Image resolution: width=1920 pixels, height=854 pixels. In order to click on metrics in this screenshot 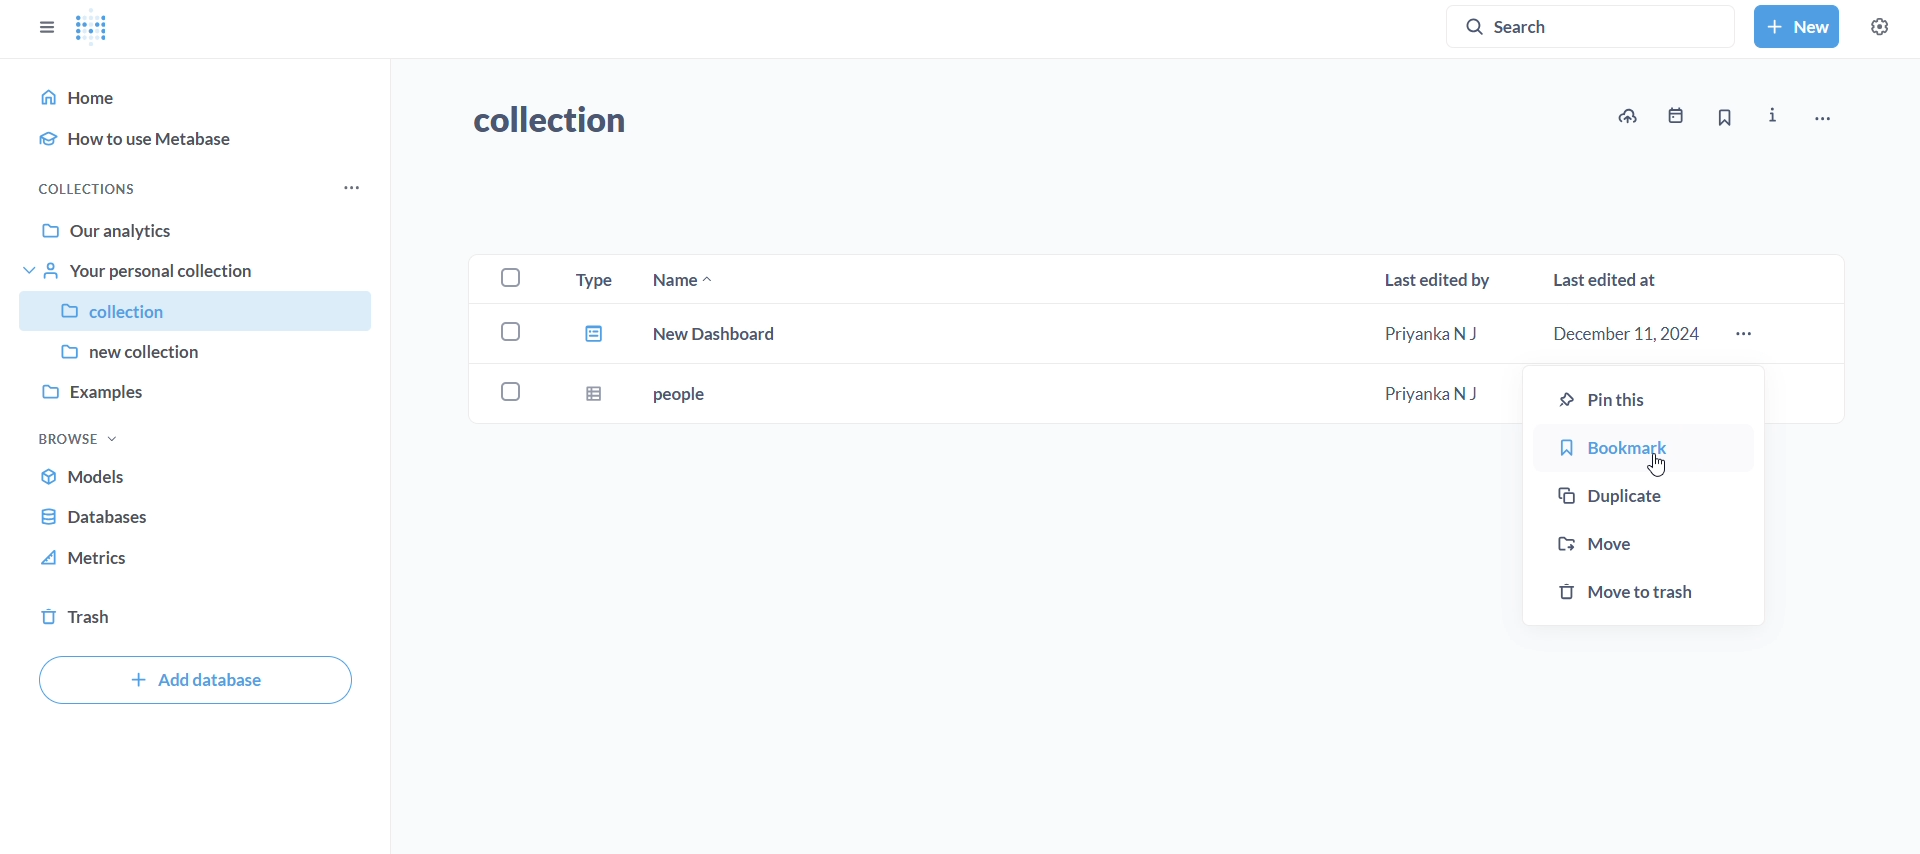, I will do `click(91, 559)`.